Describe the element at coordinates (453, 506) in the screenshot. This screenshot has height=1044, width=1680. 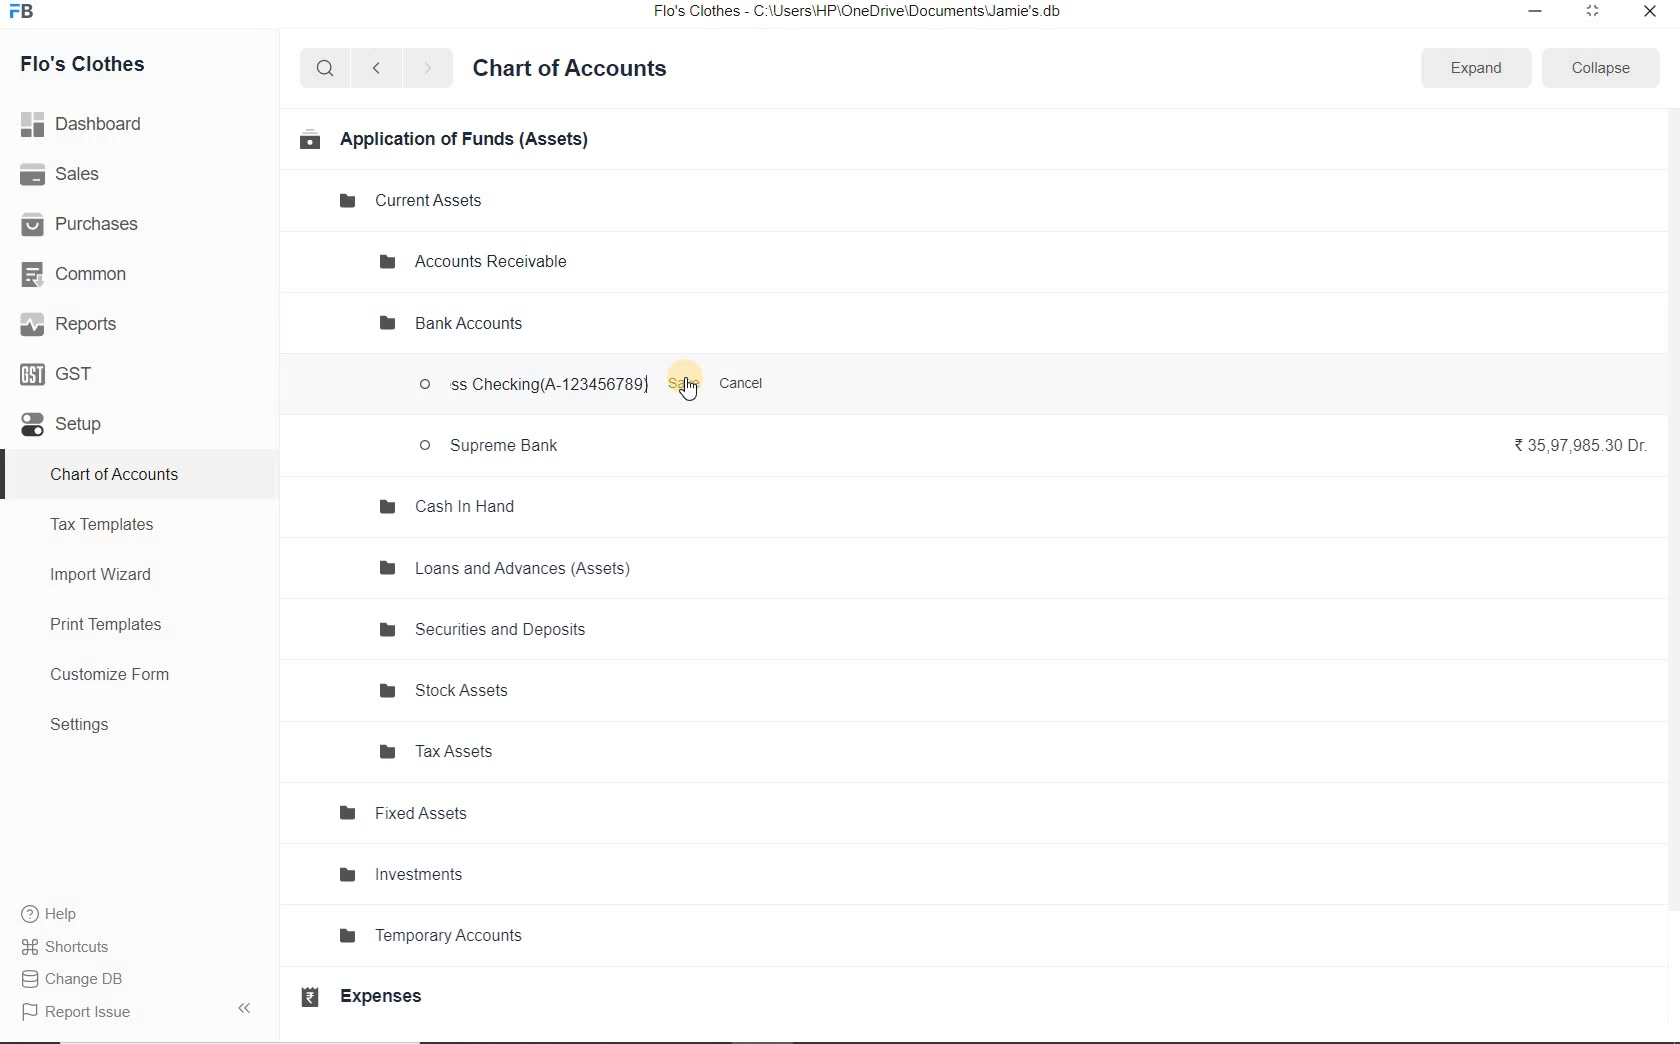
I see `Cash In Hand` at that location.